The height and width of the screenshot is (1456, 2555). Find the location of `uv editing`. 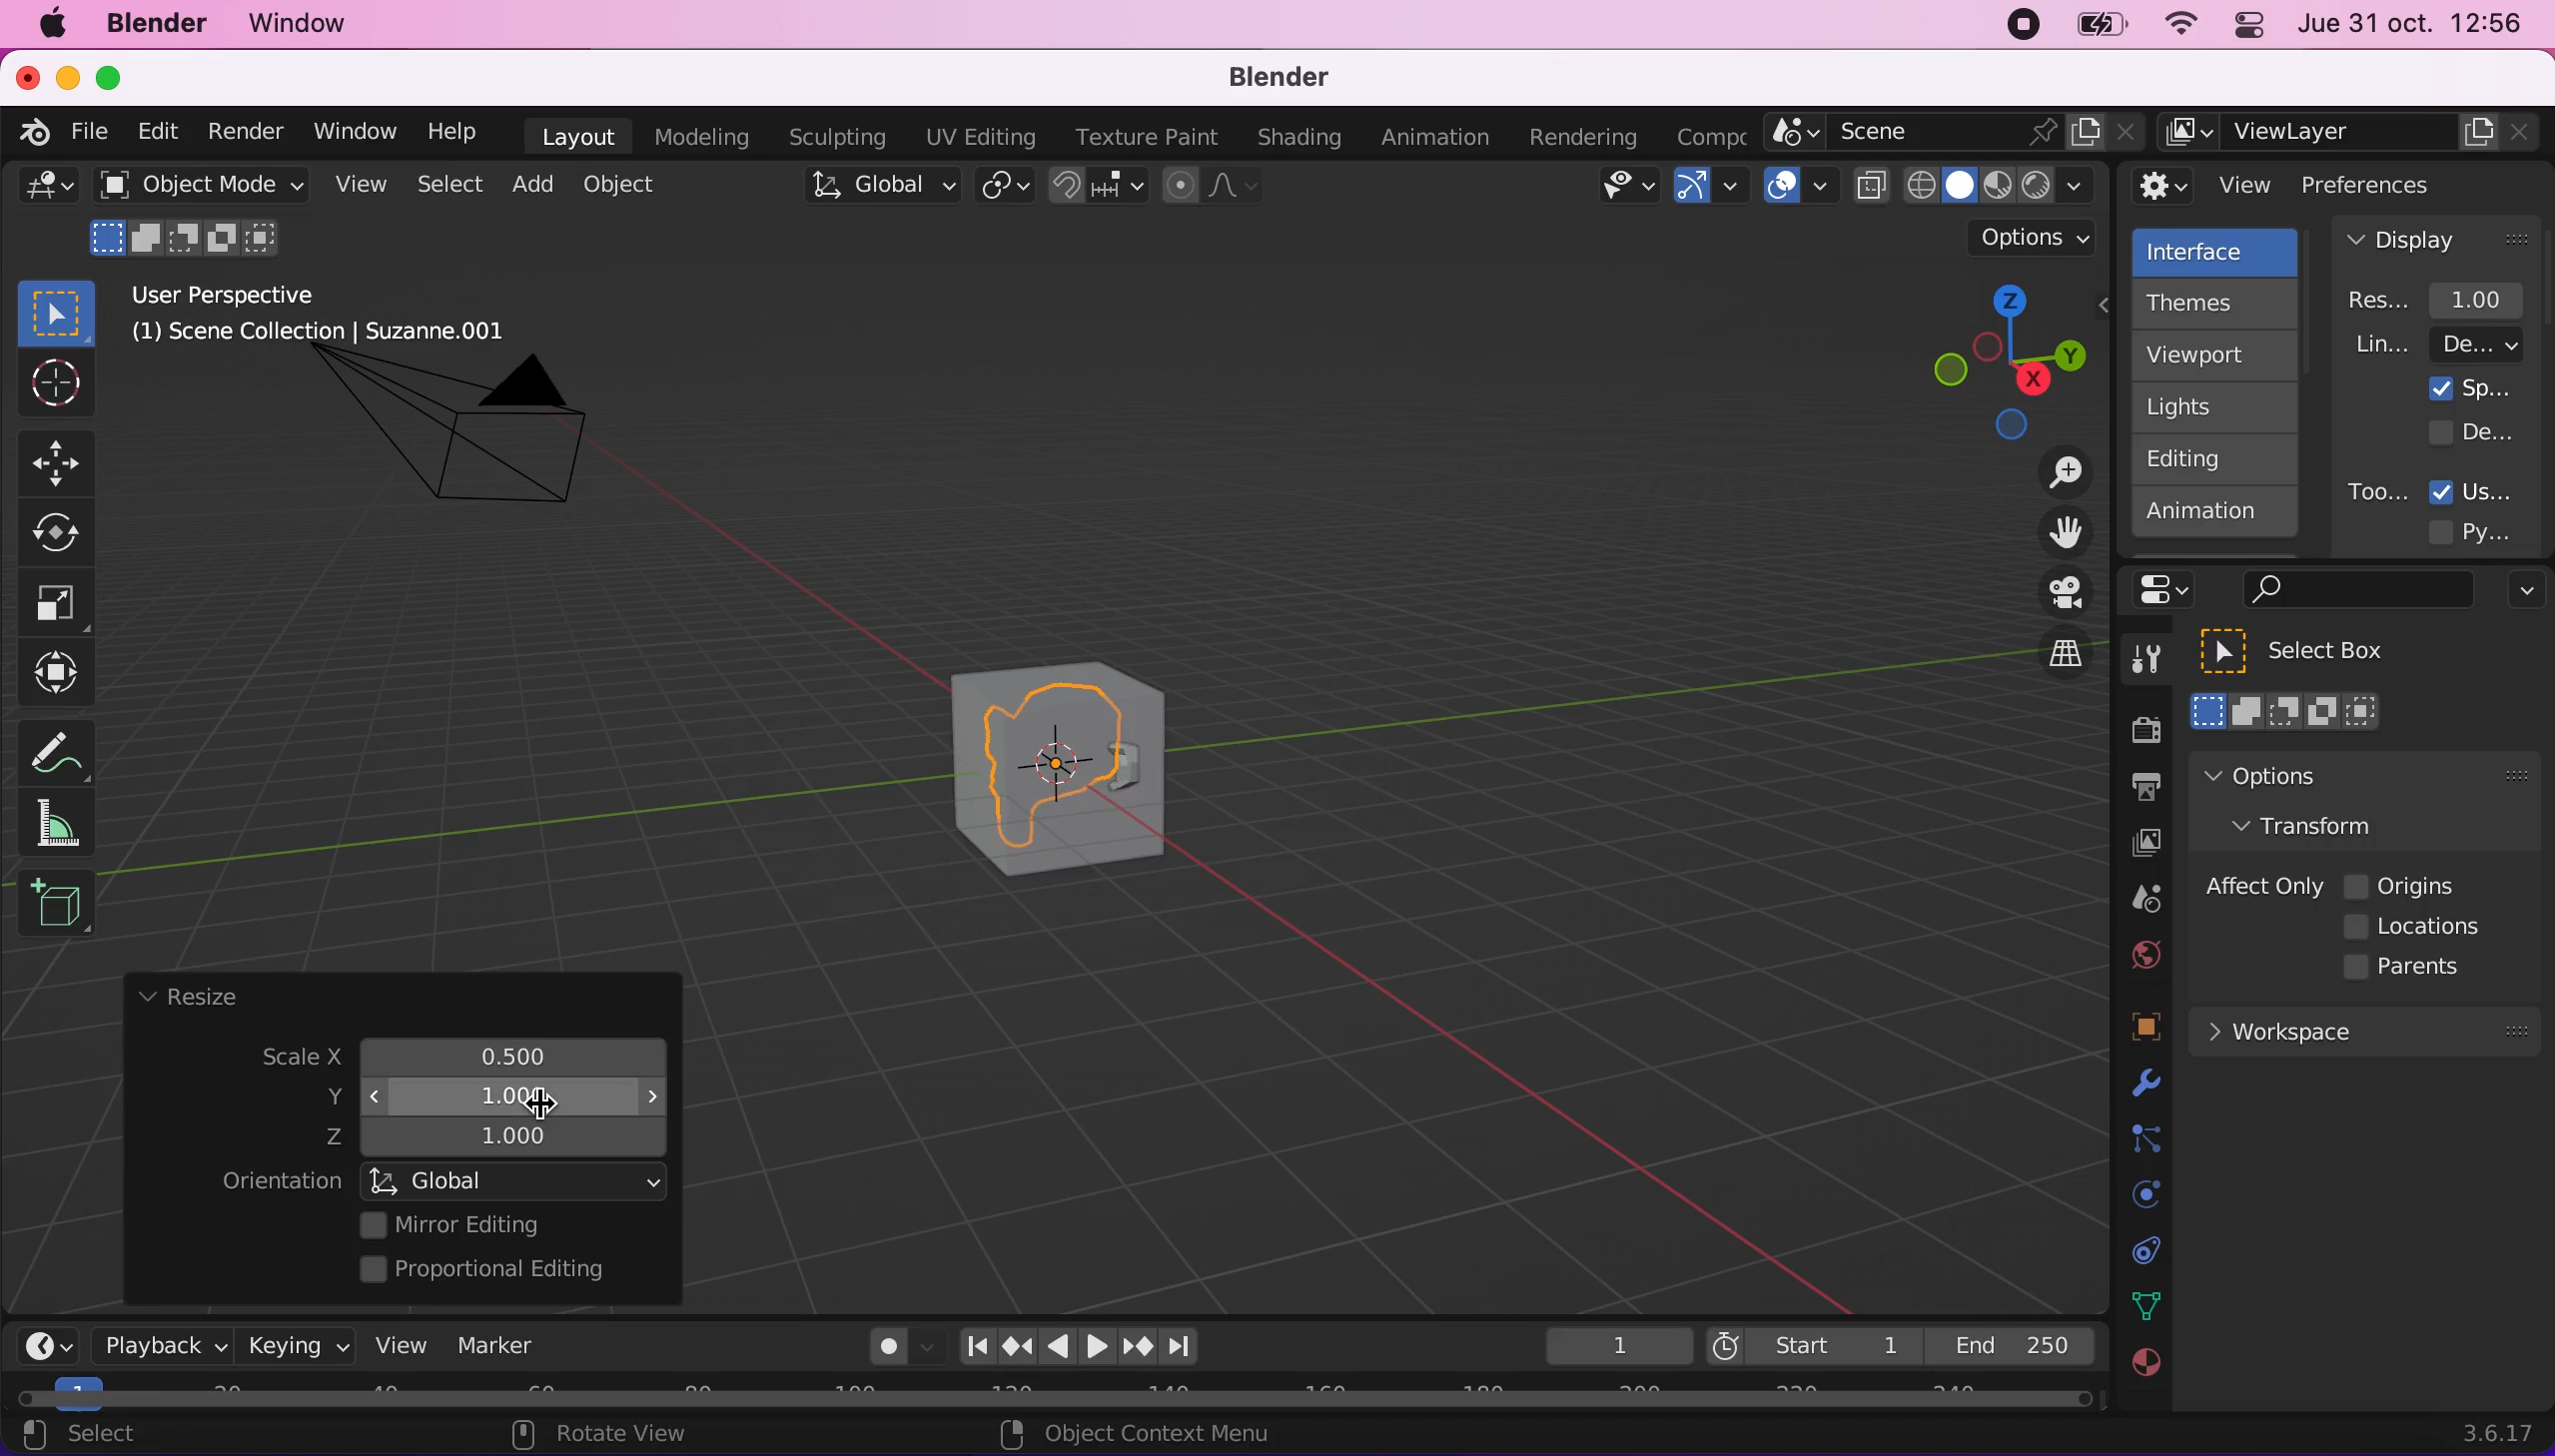

uv editing is located at coordinates (979, 137).